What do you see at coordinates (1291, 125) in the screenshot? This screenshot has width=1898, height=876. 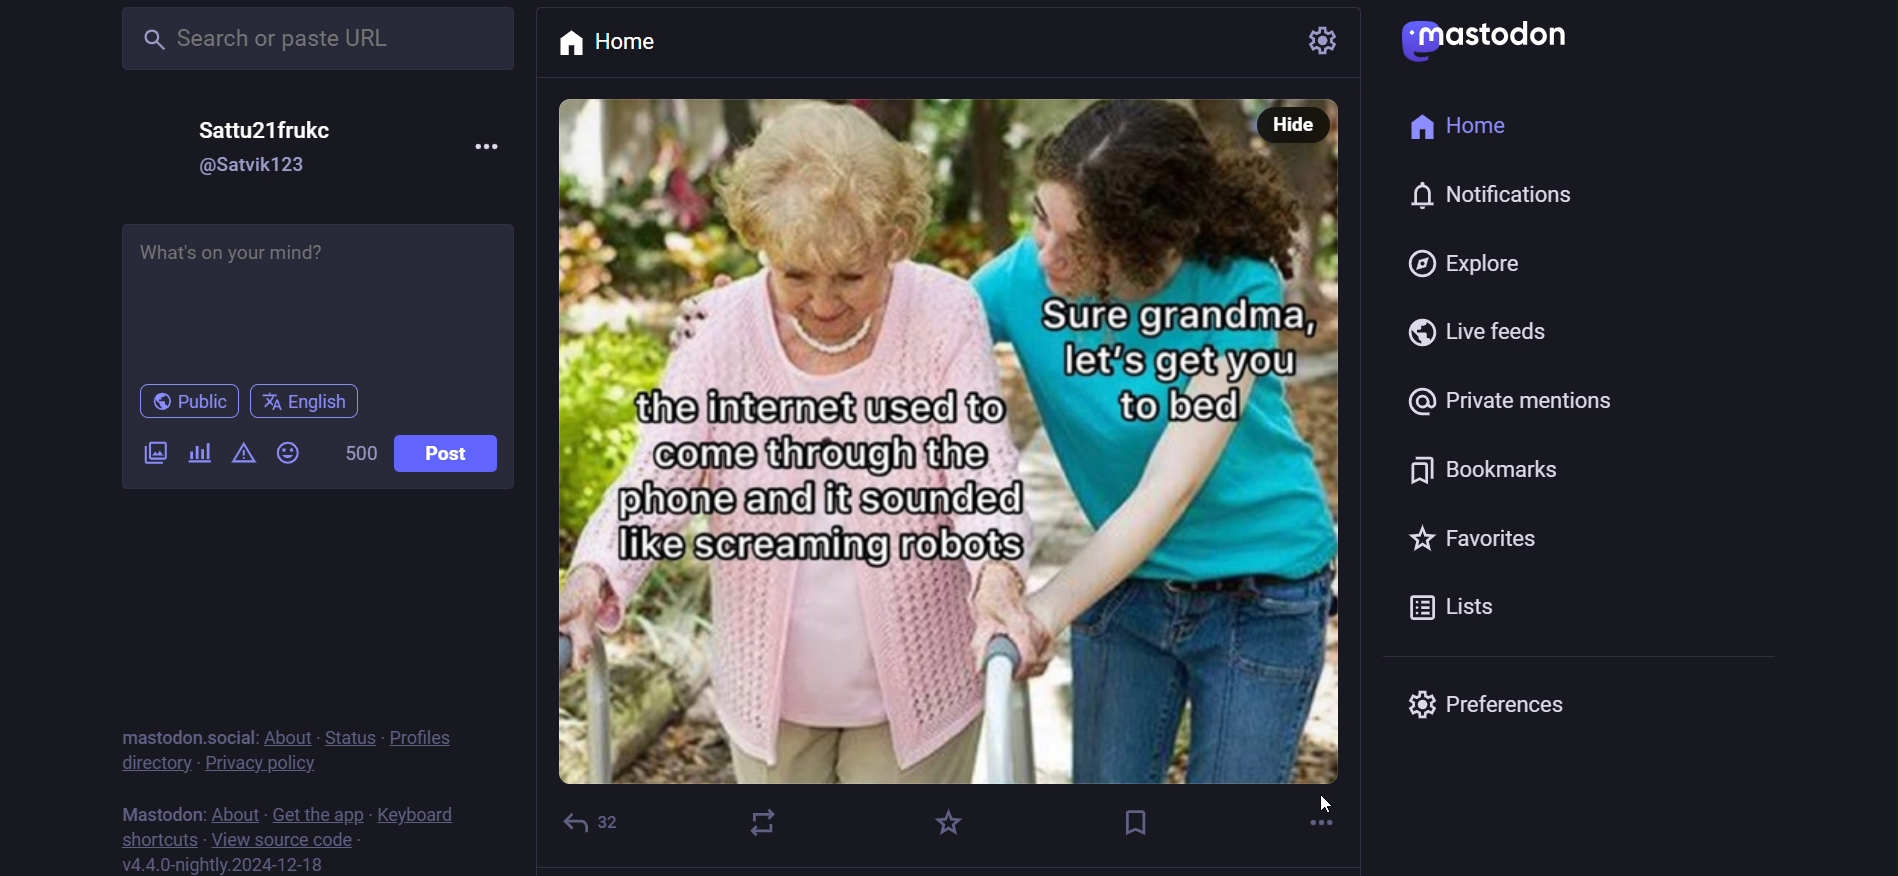 I see `hide` at bounding box center [1291, 125].